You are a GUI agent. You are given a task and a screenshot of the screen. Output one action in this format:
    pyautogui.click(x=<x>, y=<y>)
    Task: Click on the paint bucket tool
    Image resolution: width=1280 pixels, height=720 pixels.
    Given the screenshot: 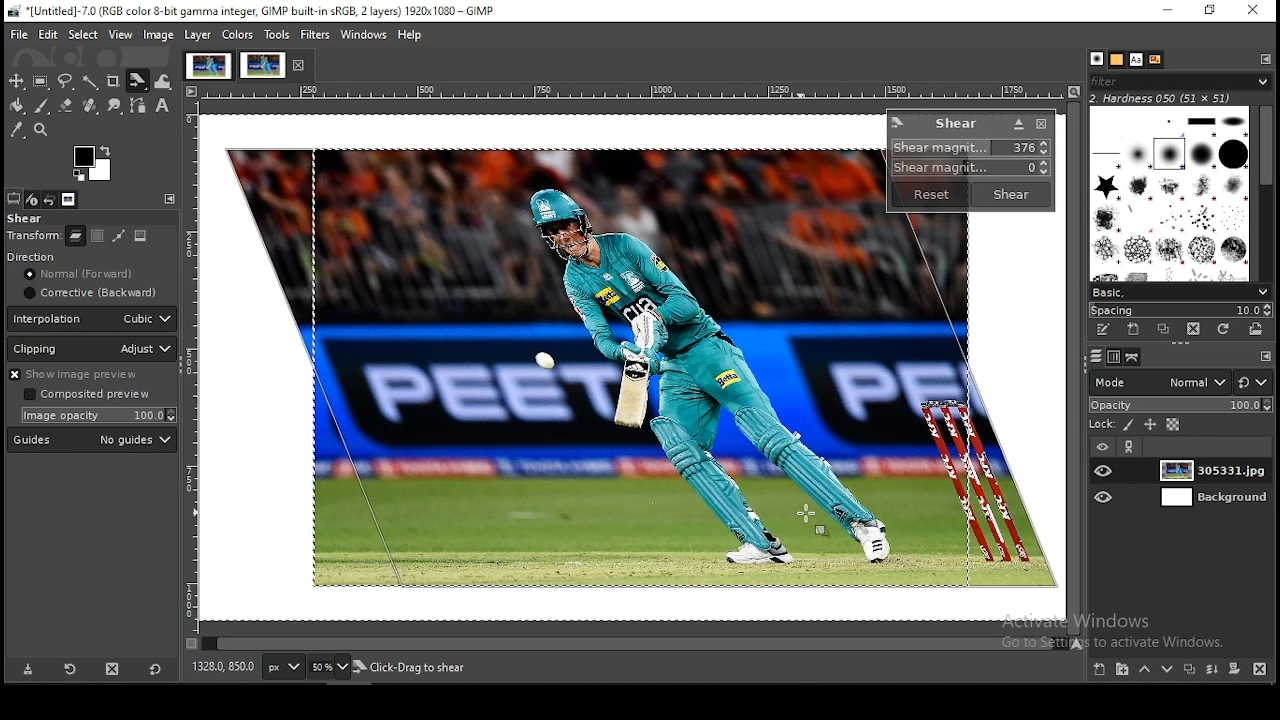 What is the action you would take?
    pyautogui.click(x=19, y=107)
    